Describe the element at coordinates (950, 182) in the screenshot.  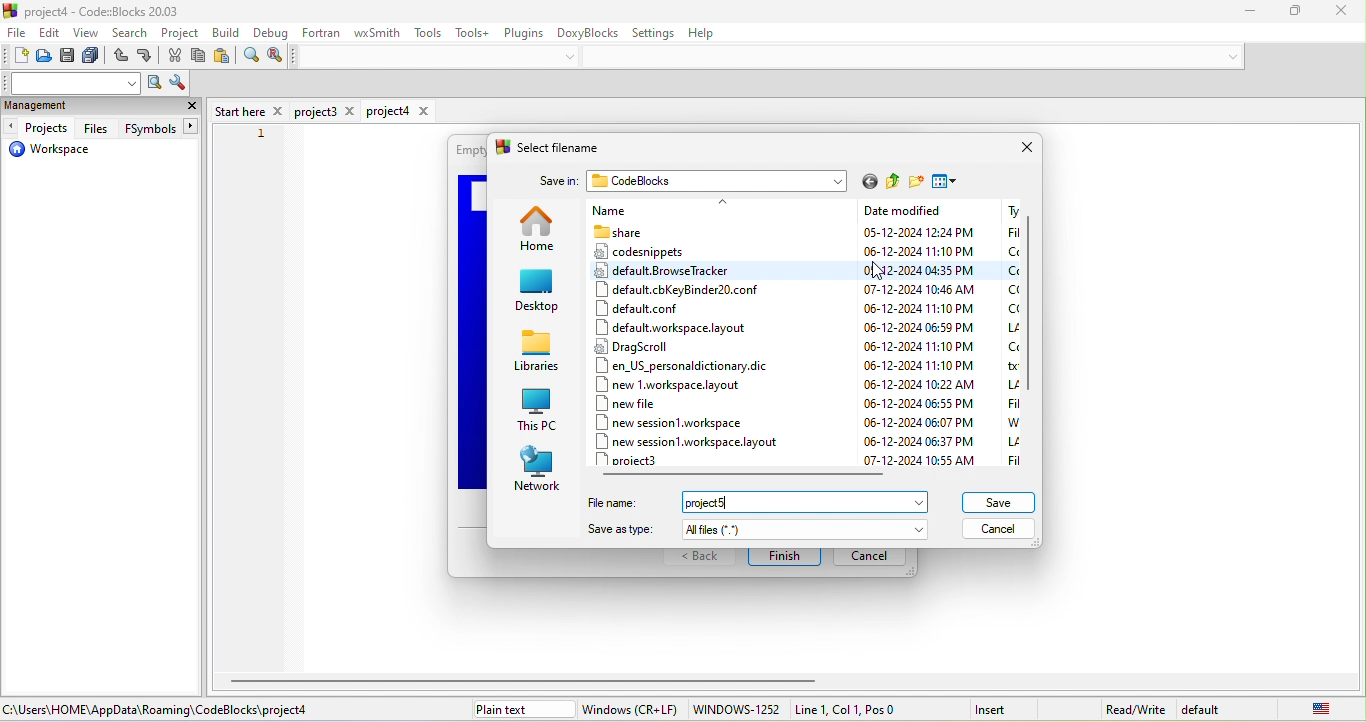
I see `view menu` at that location.